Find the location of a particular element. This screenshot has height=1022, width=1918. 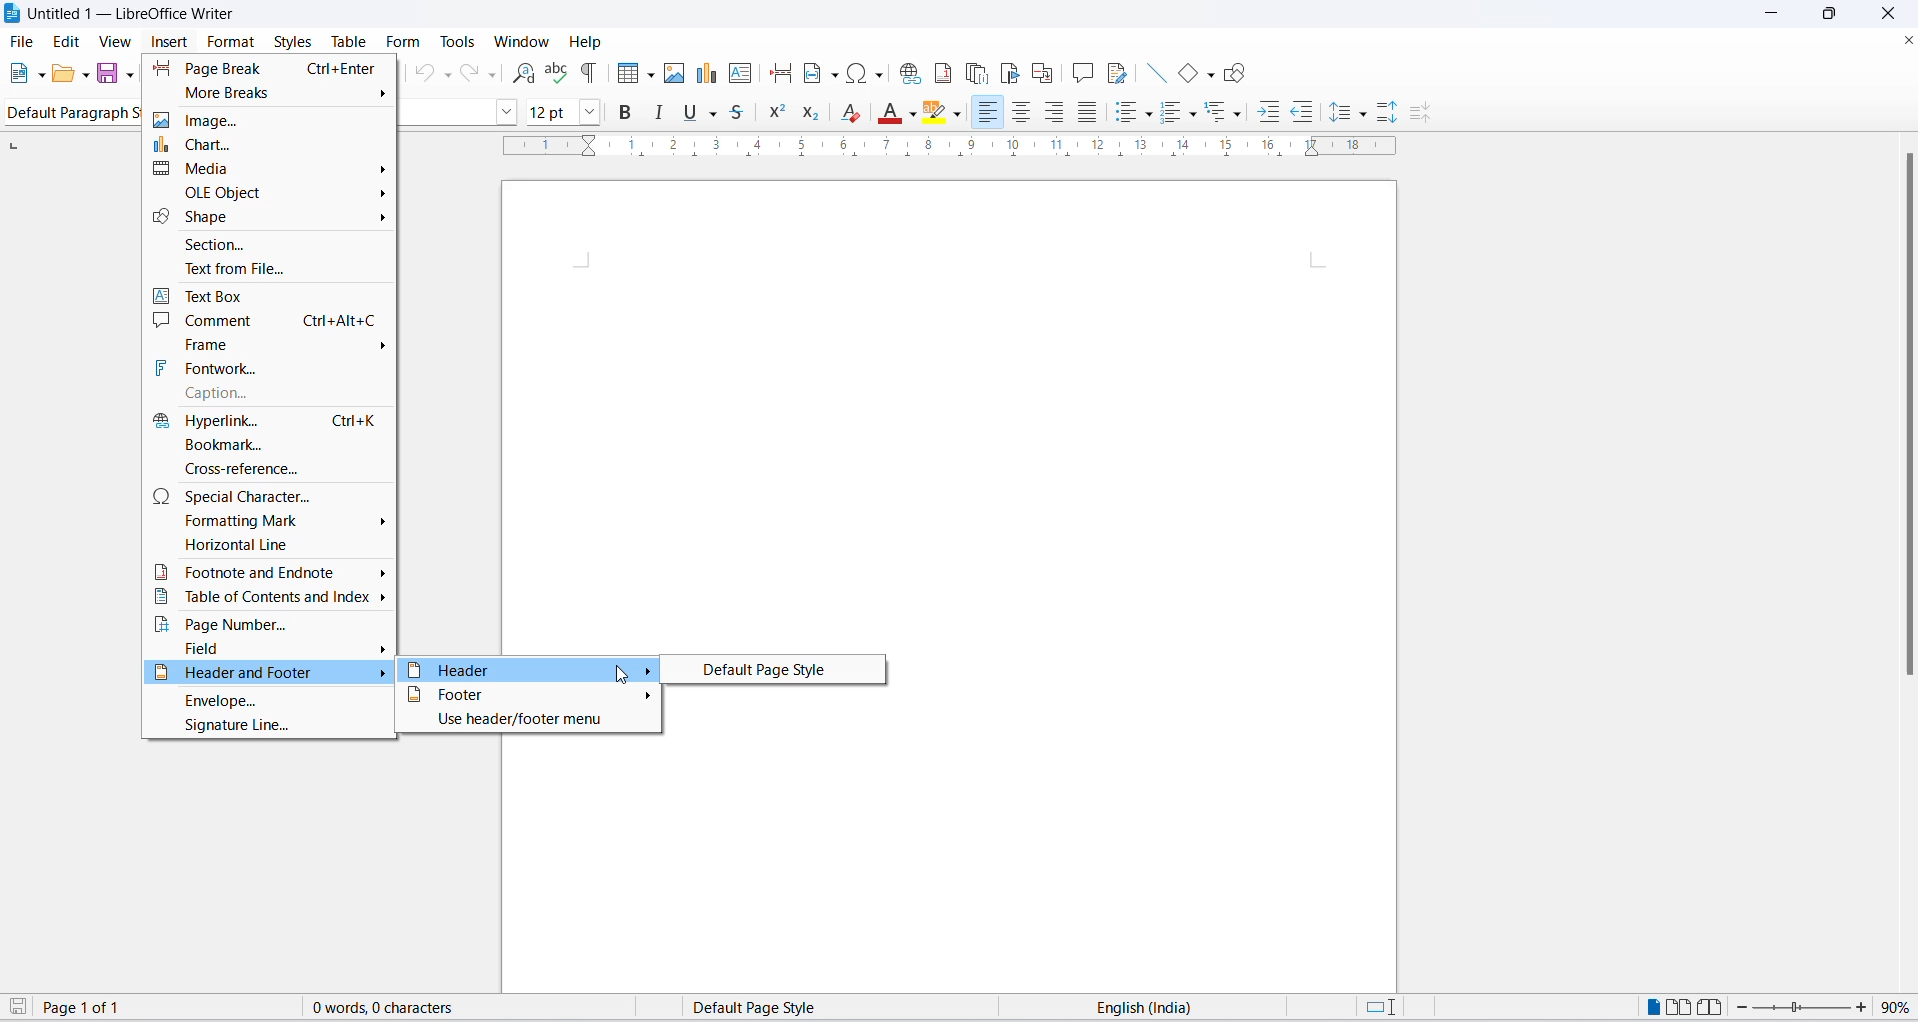

header and footer is located at coordinates (269, 675).